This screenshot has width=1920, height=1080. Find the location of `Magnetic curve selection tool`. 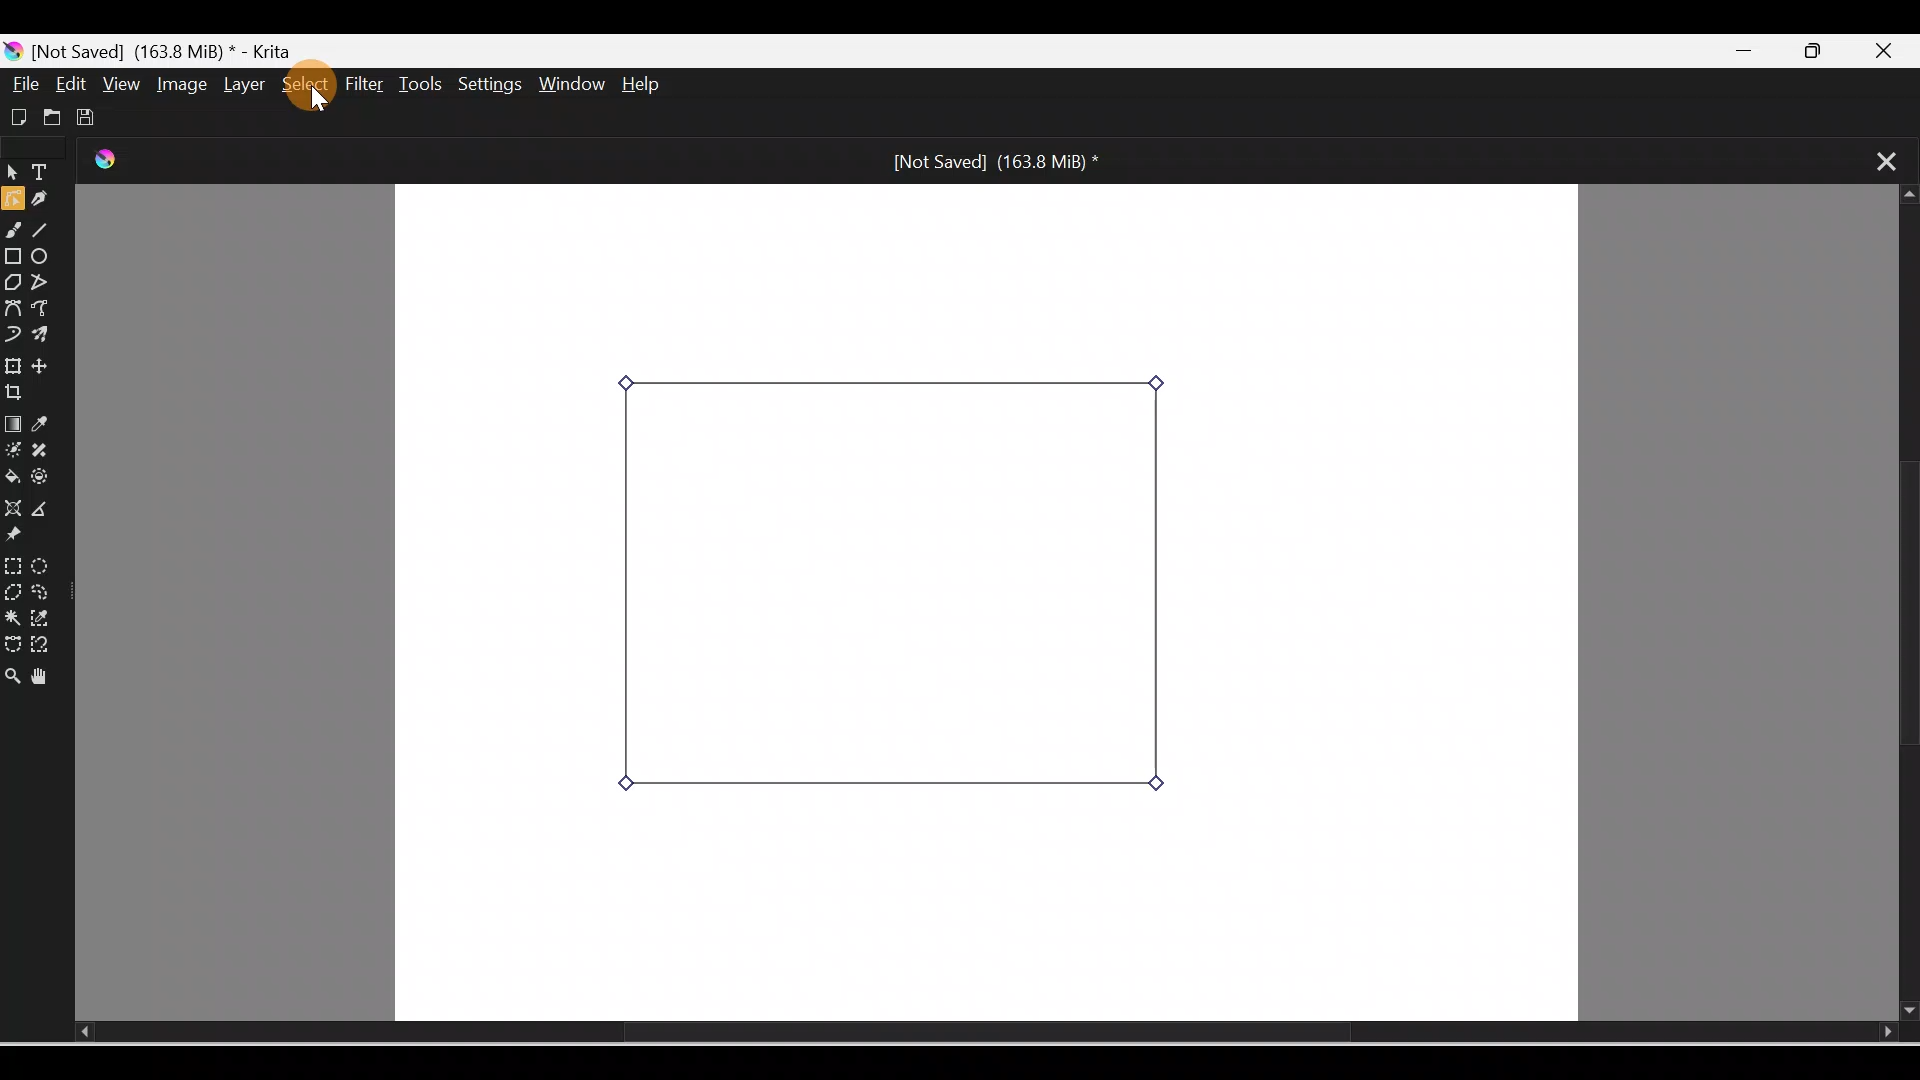

Magnetic curve selection tool is located at coordinates (46, 646).